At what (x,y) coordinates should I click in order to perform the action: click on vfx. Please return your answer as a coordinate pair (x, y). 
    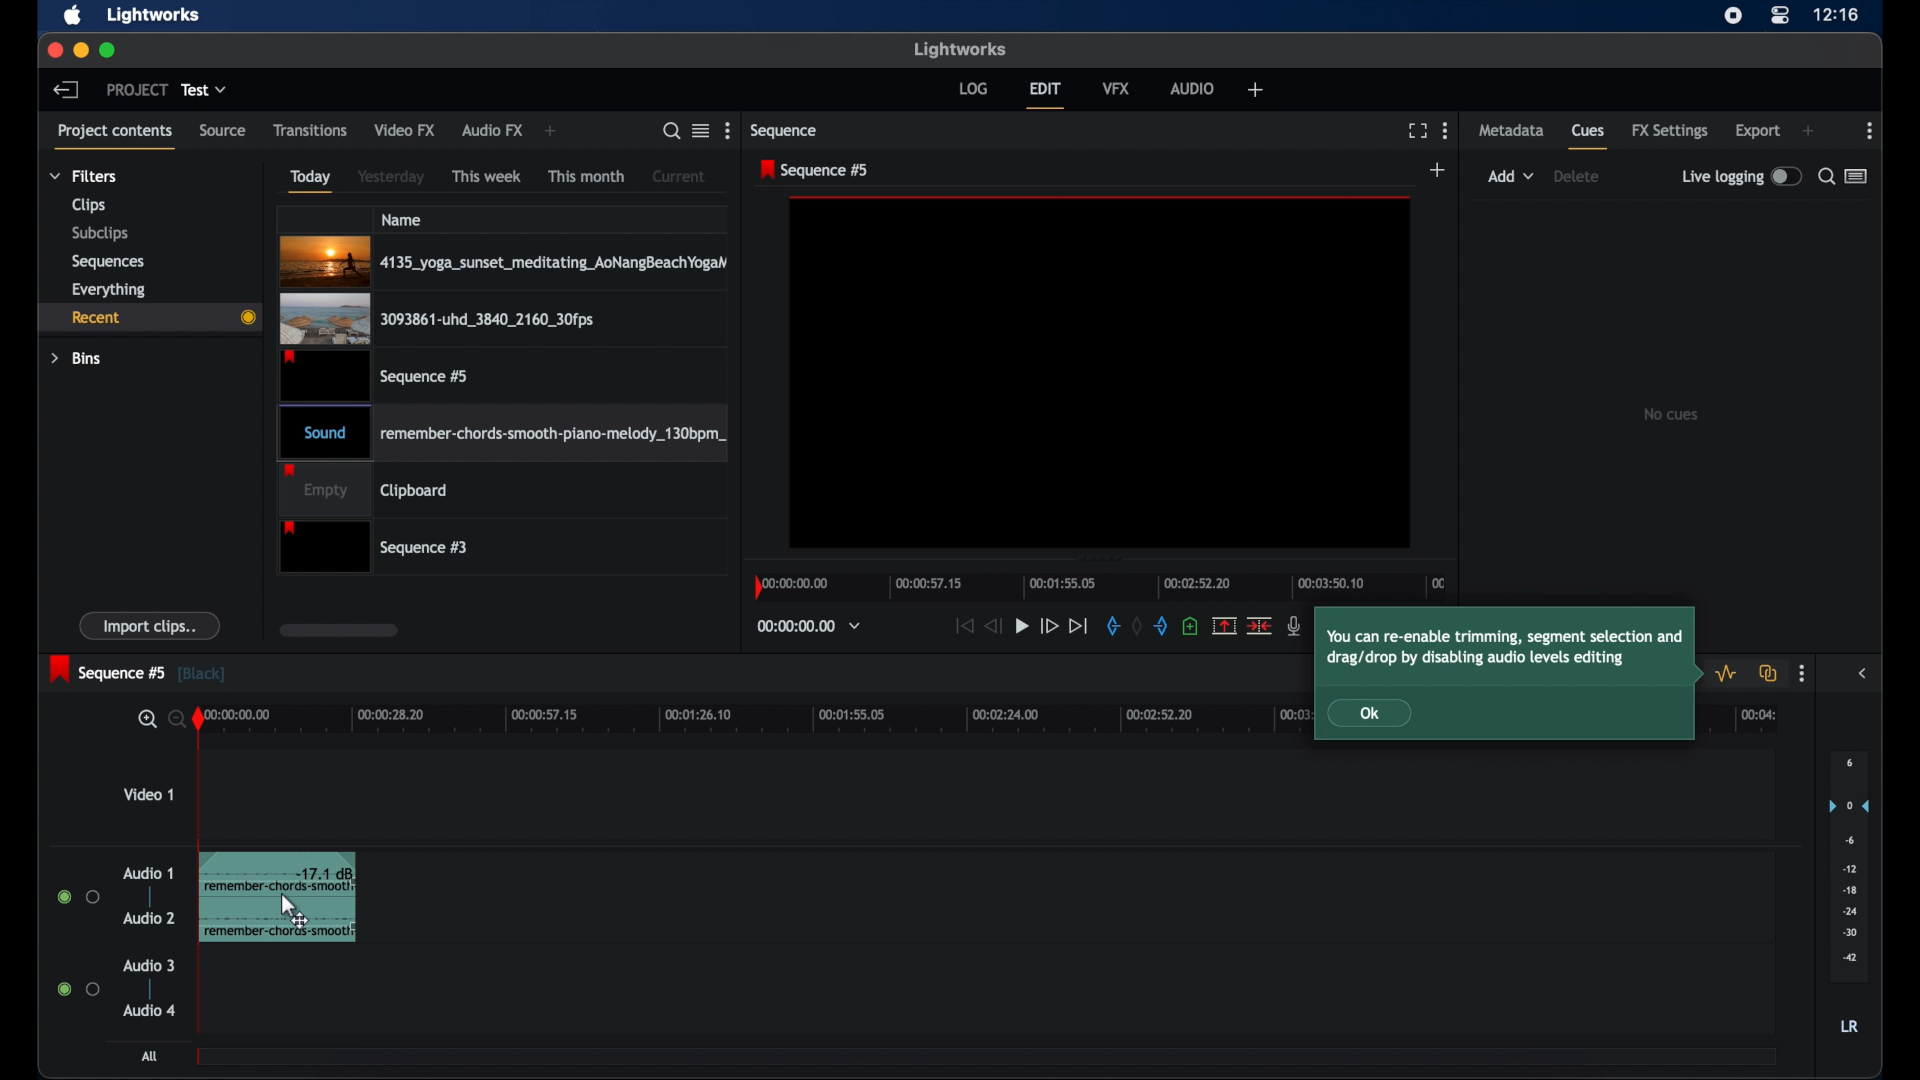
    Looking at the image, I should click on (1116, 87).